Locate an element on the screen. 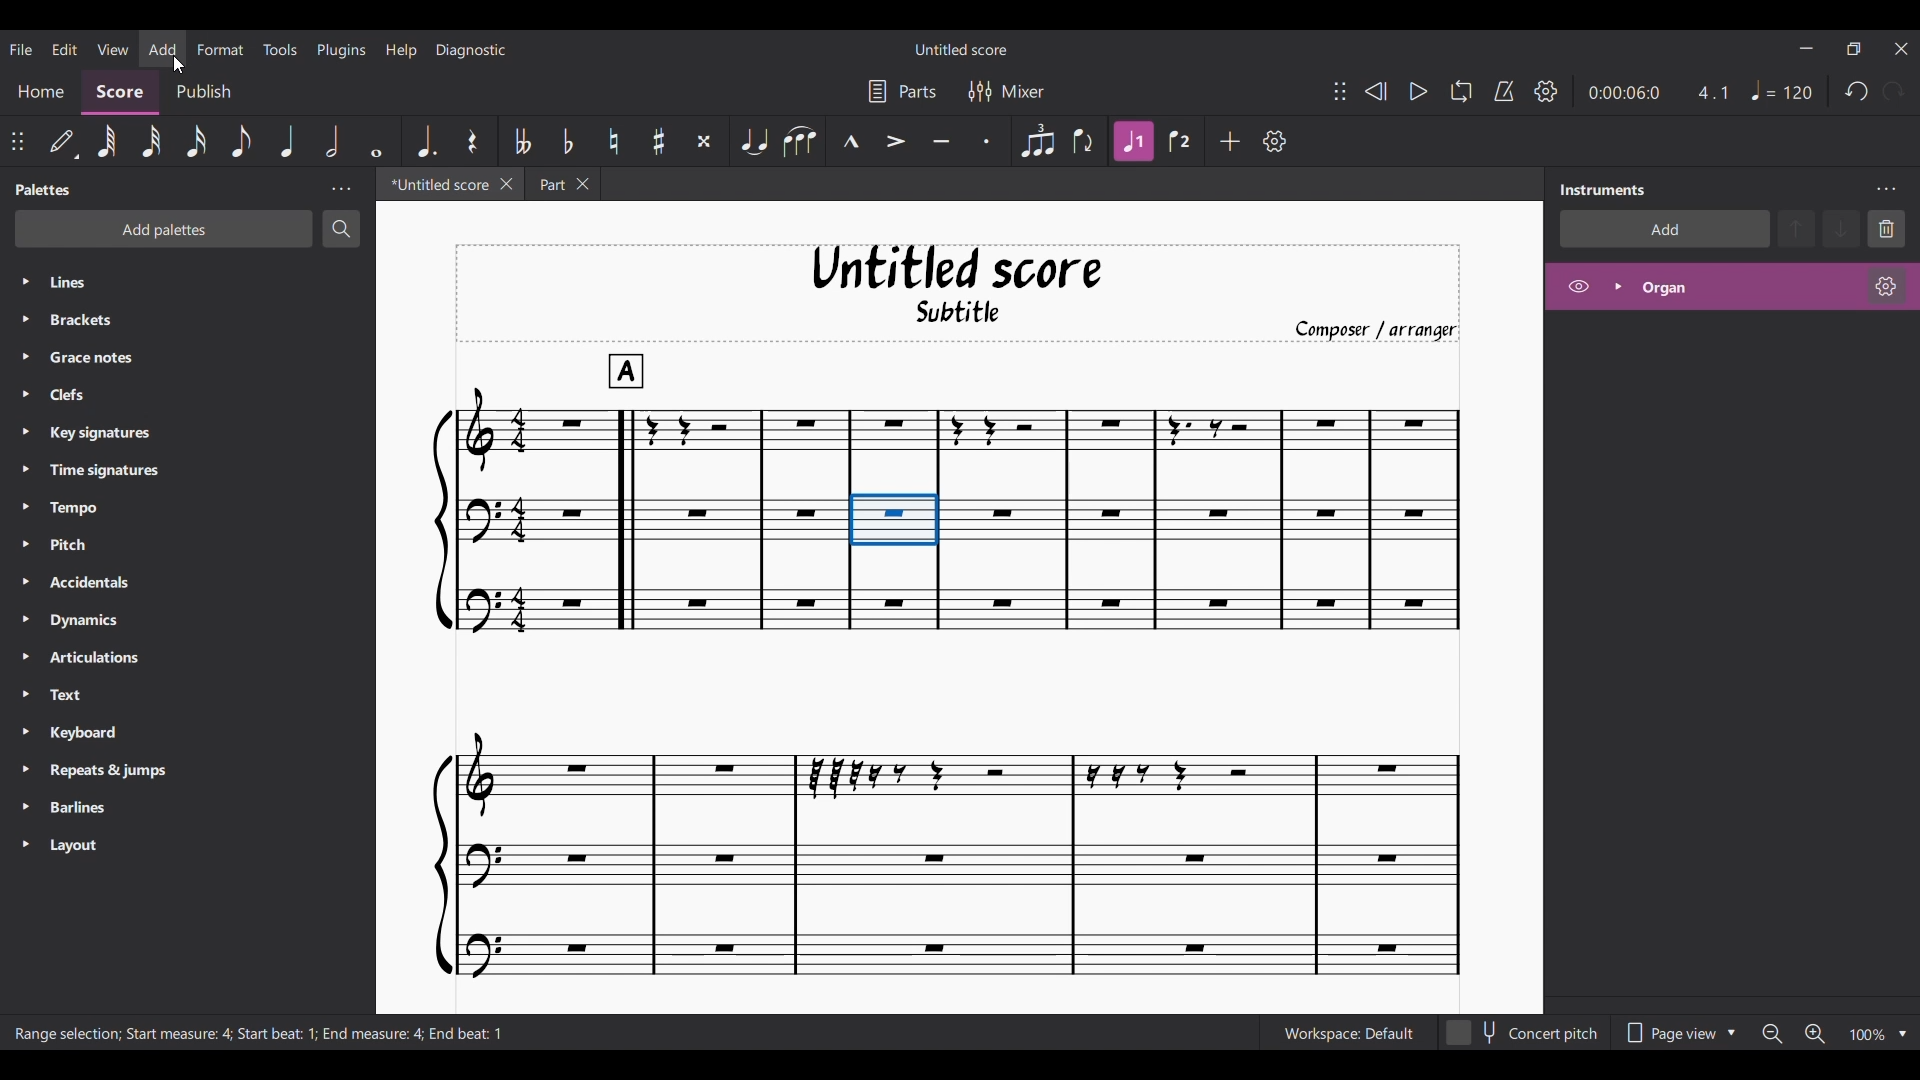 Image resolution: width=1920 pixels, height=1080 pixels. Description of current selection is located at coordinates (261, 1034).